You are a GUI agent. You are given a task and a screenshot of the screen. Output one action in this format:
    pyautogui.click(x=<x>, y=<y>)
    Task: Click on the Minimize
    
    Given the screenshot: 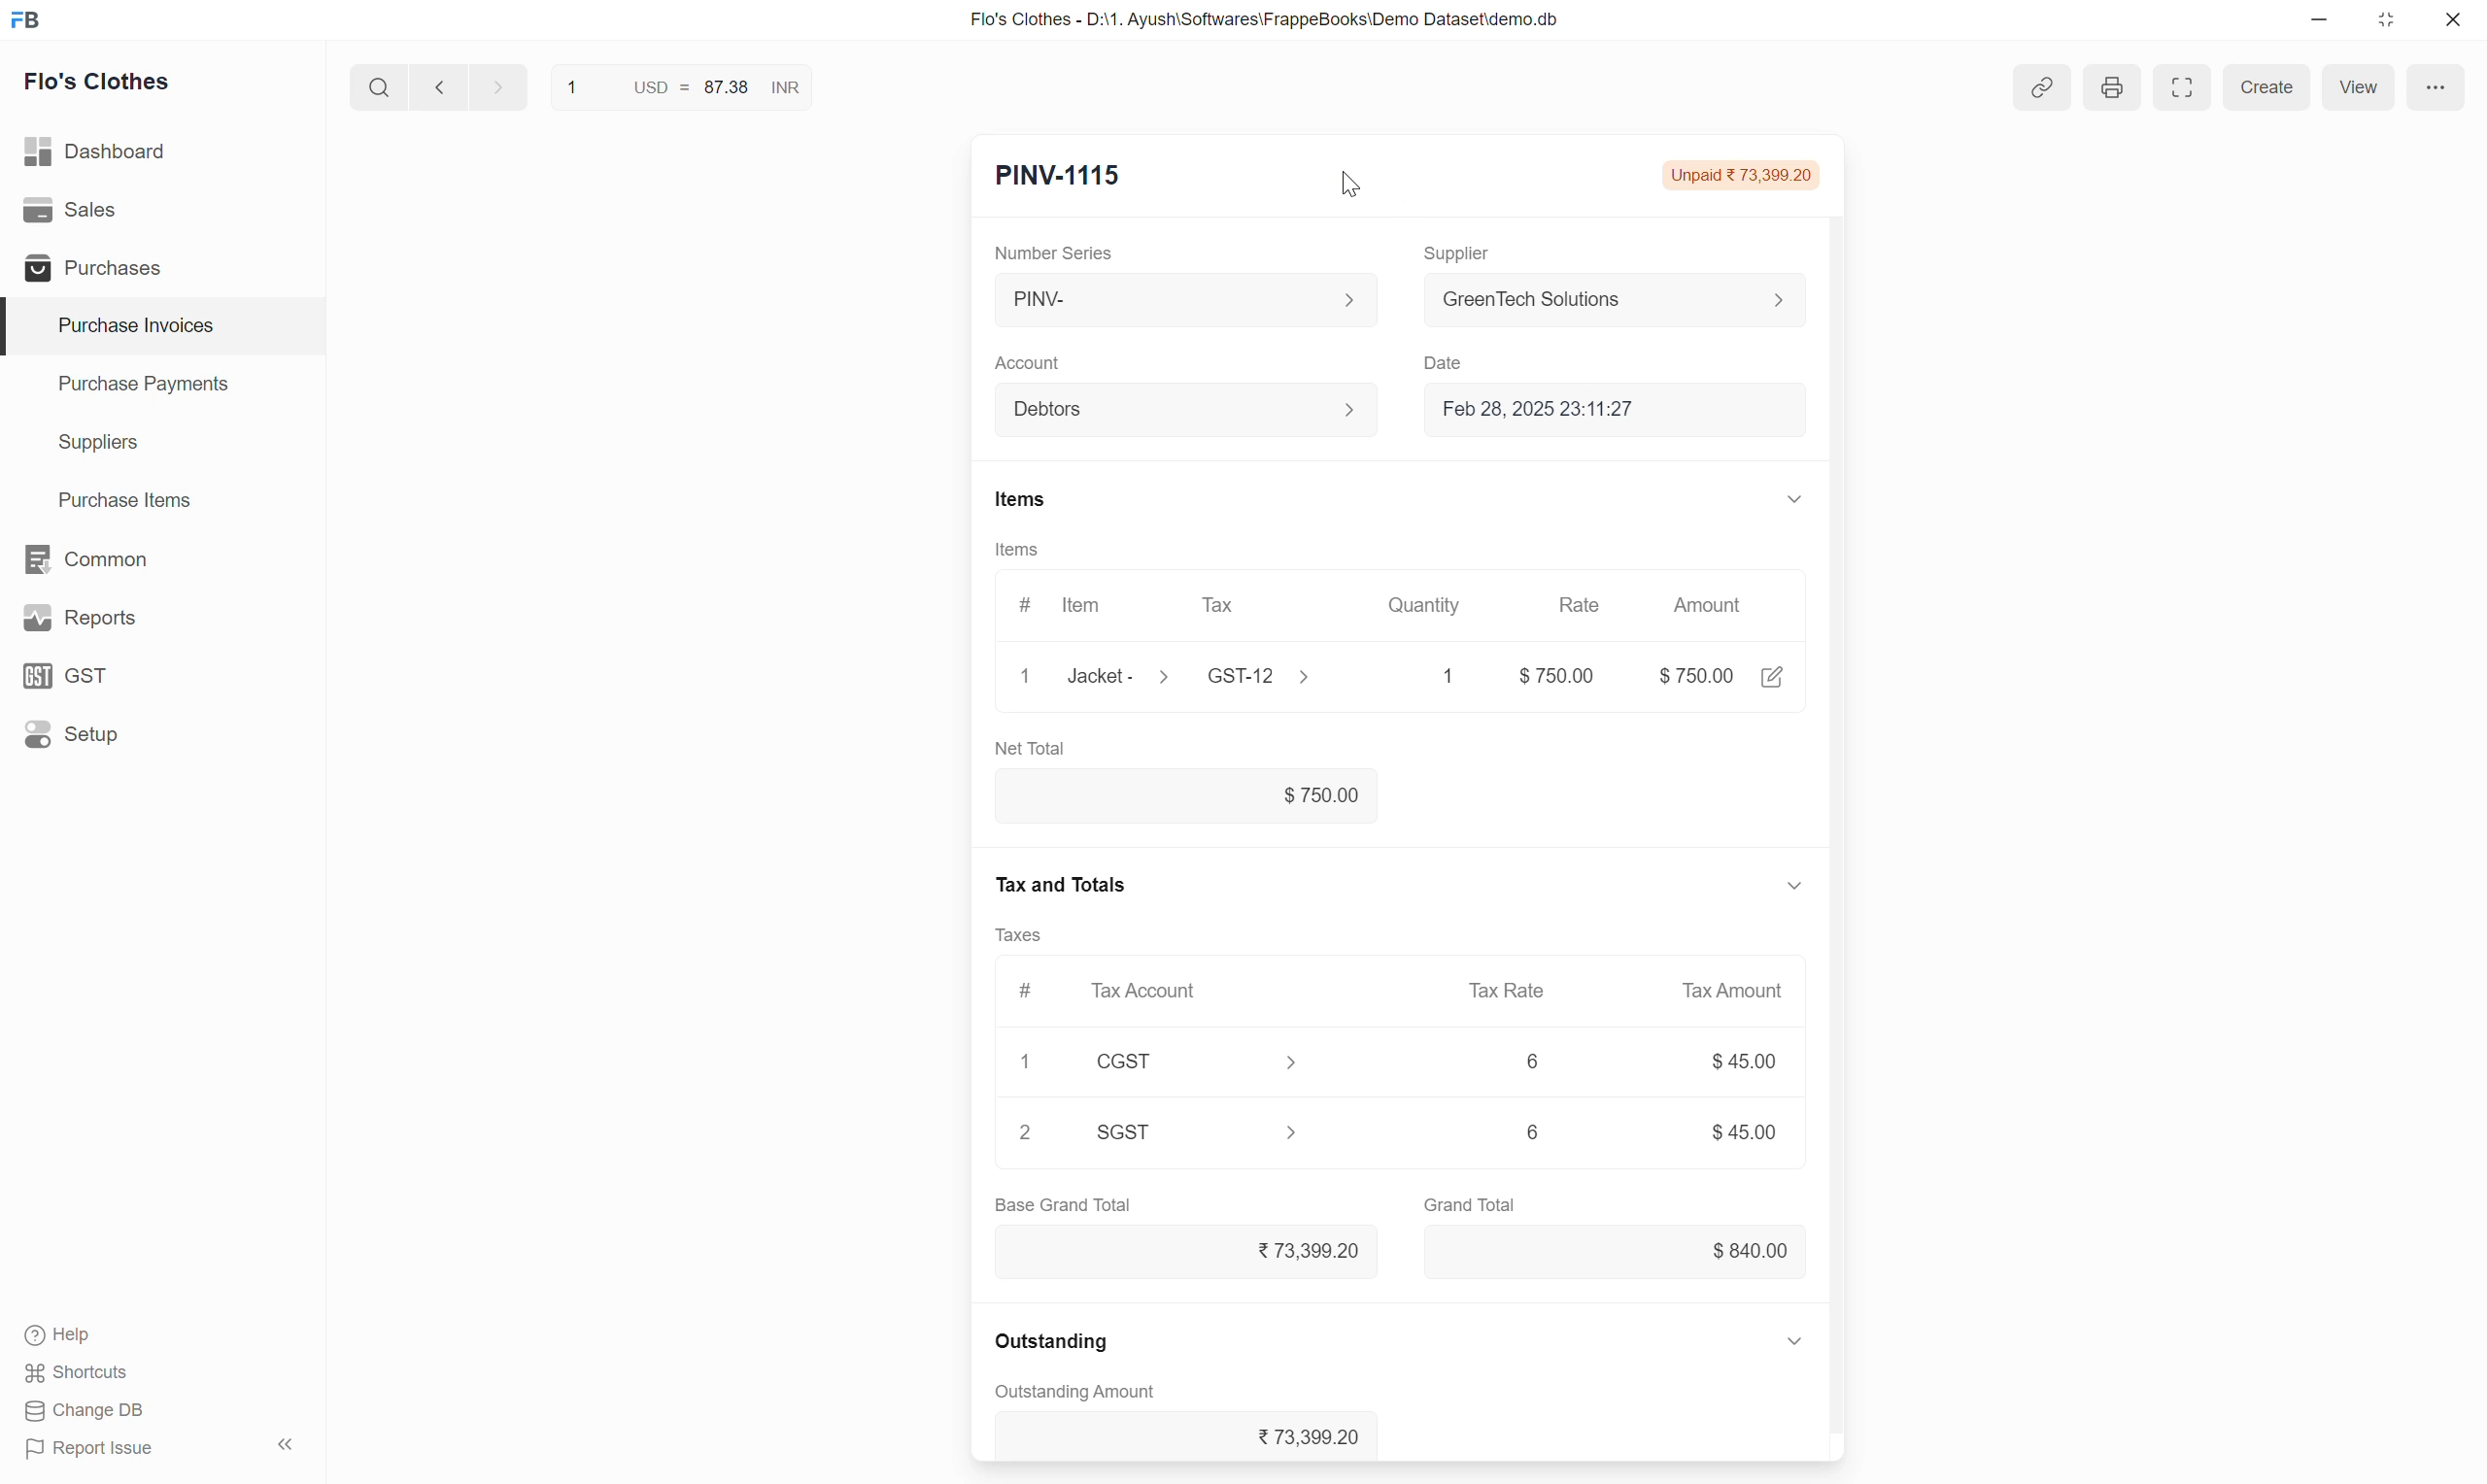 What is the action you would take?
    pyautogui.click(x=2319, y=20)
    